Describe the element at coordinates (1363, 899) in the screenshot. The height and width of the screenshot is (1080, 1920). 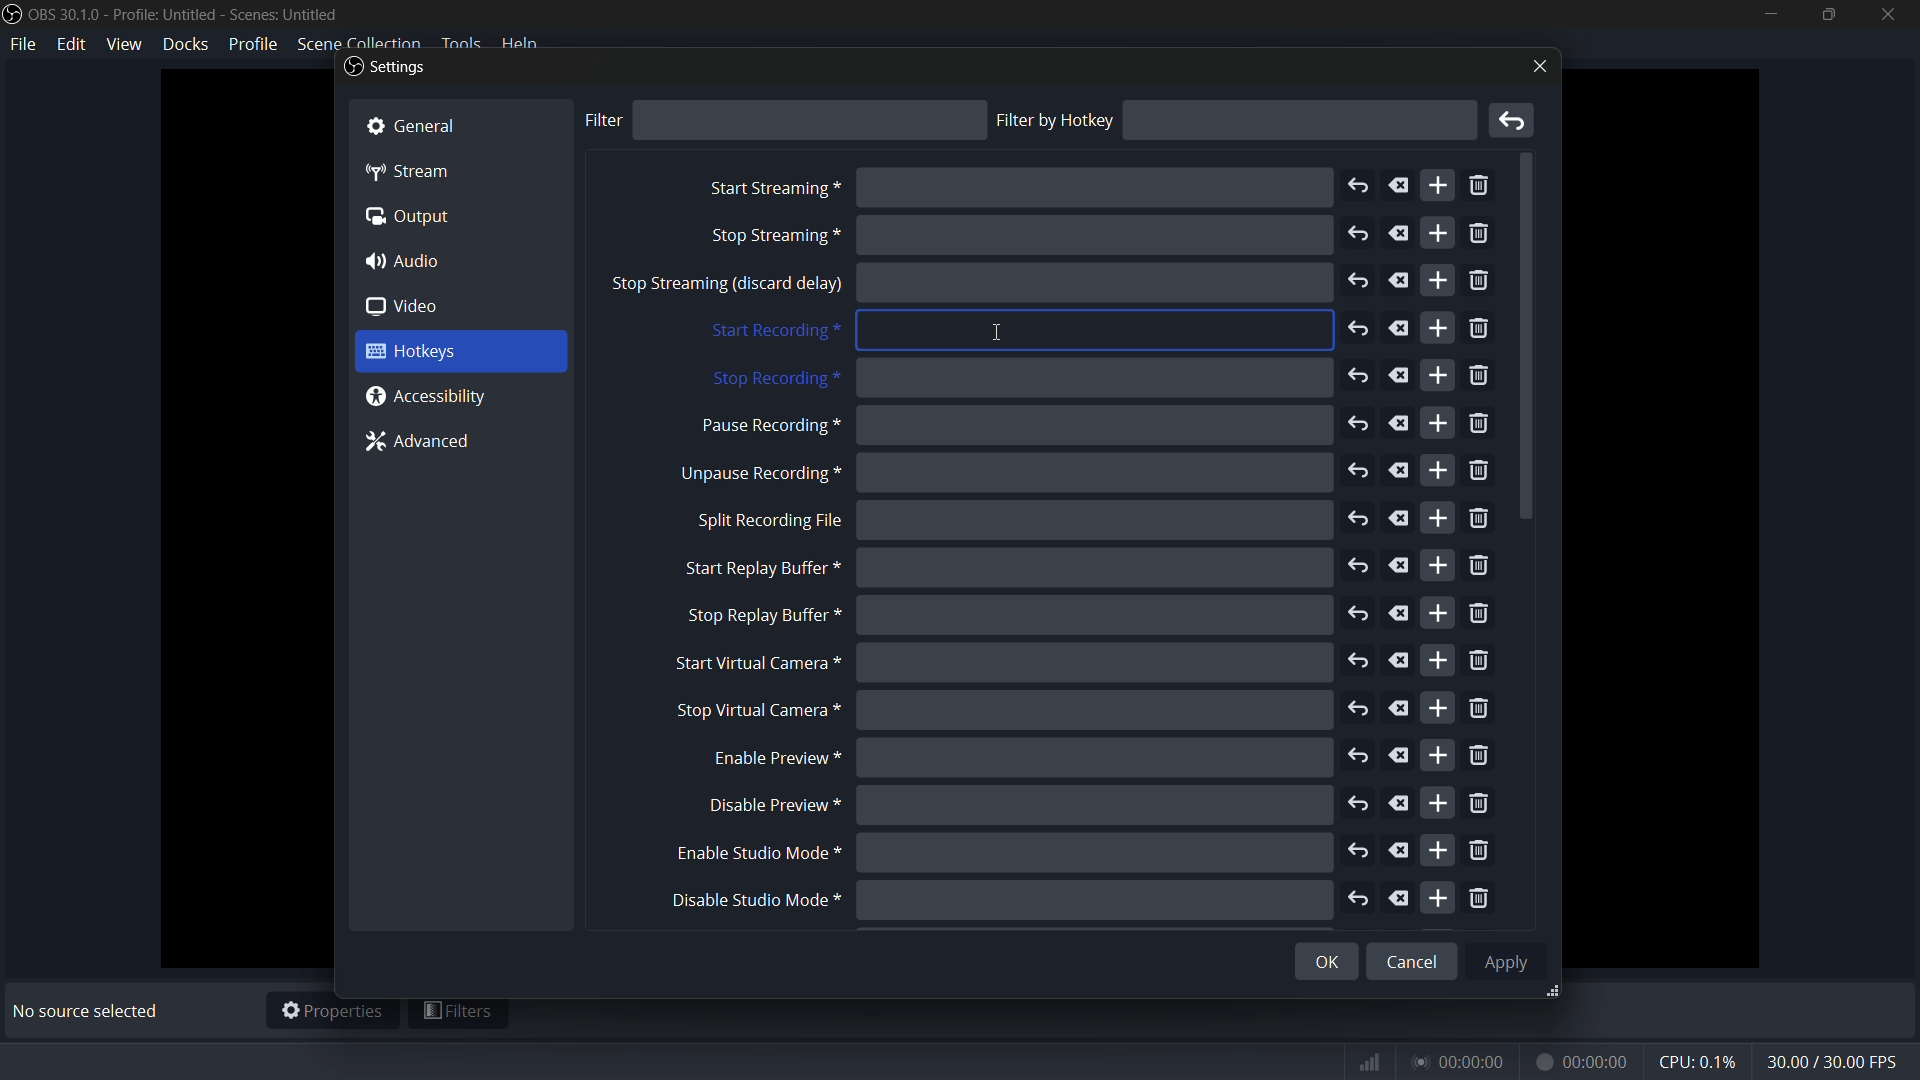
I see `undo` at that location.